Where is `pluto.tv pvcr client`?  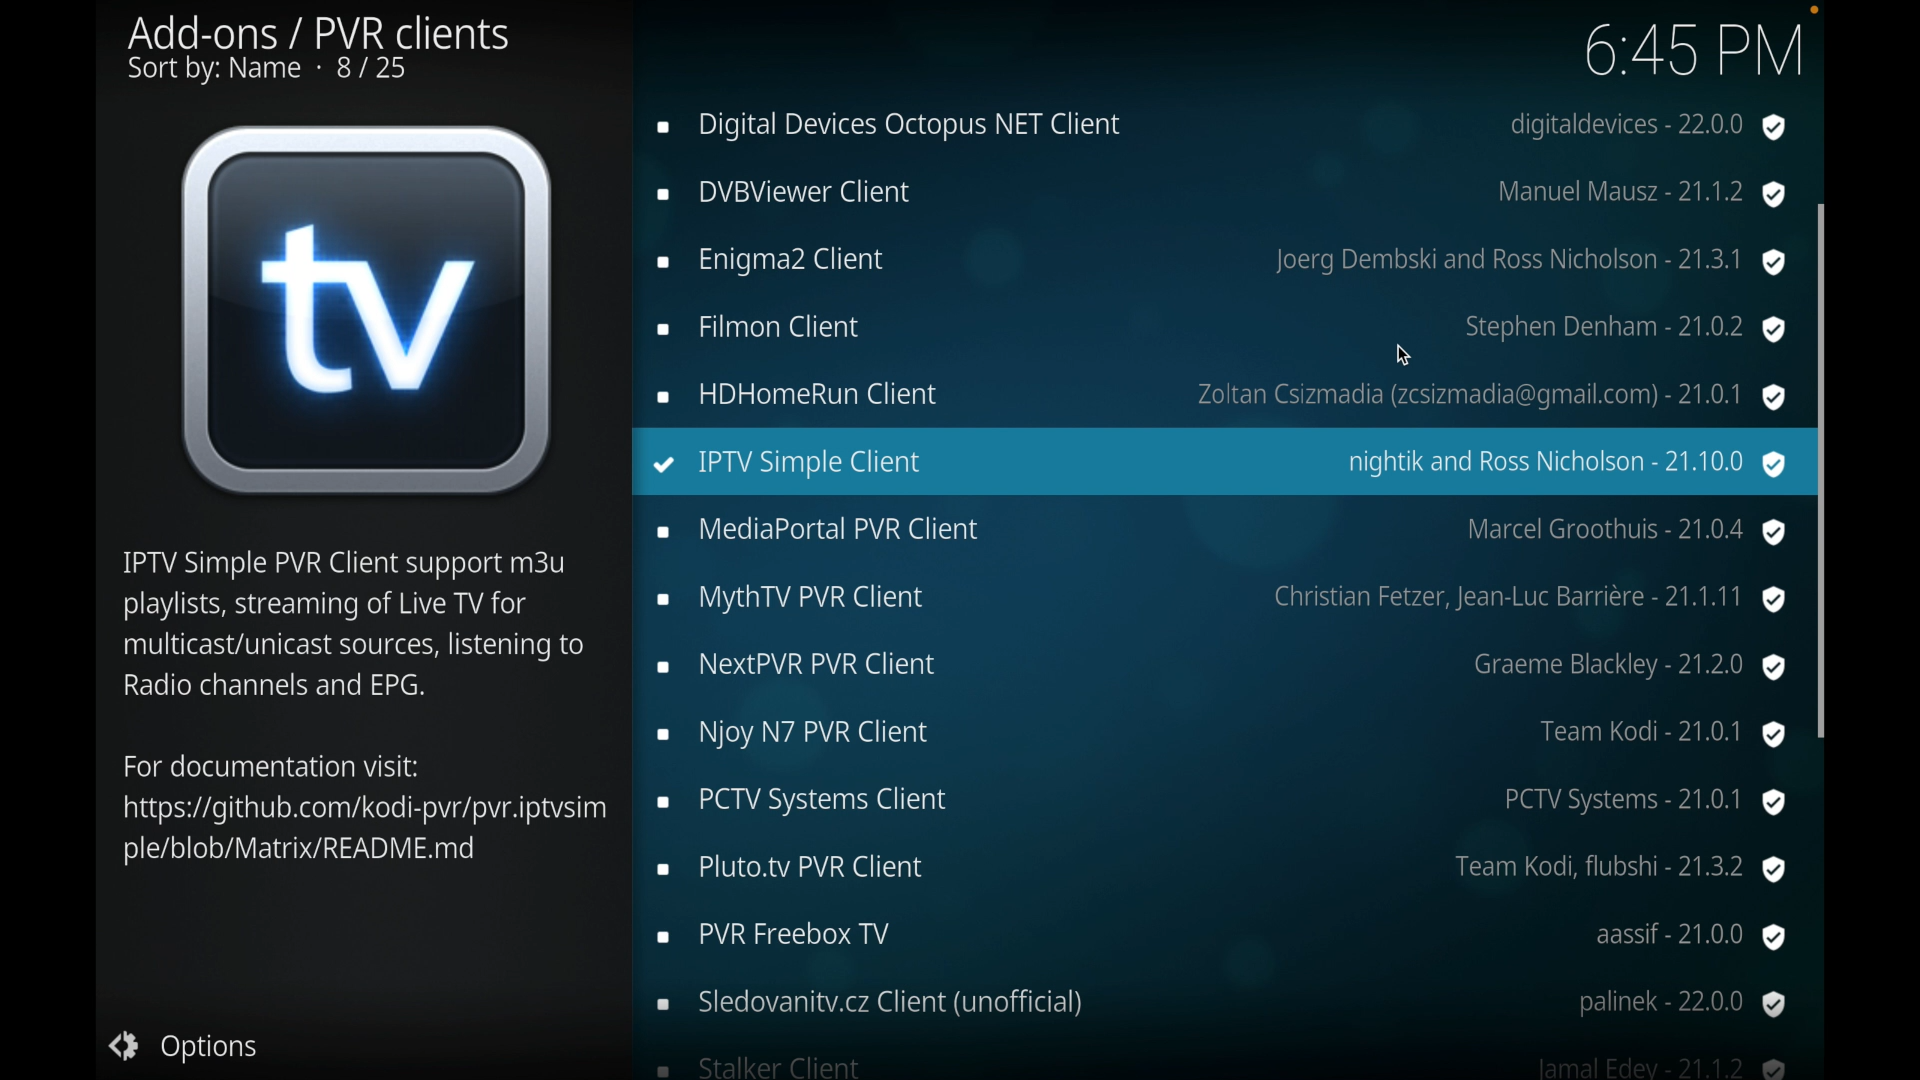 pluto.tv pvcr client is located at coordinates (1223, 870).